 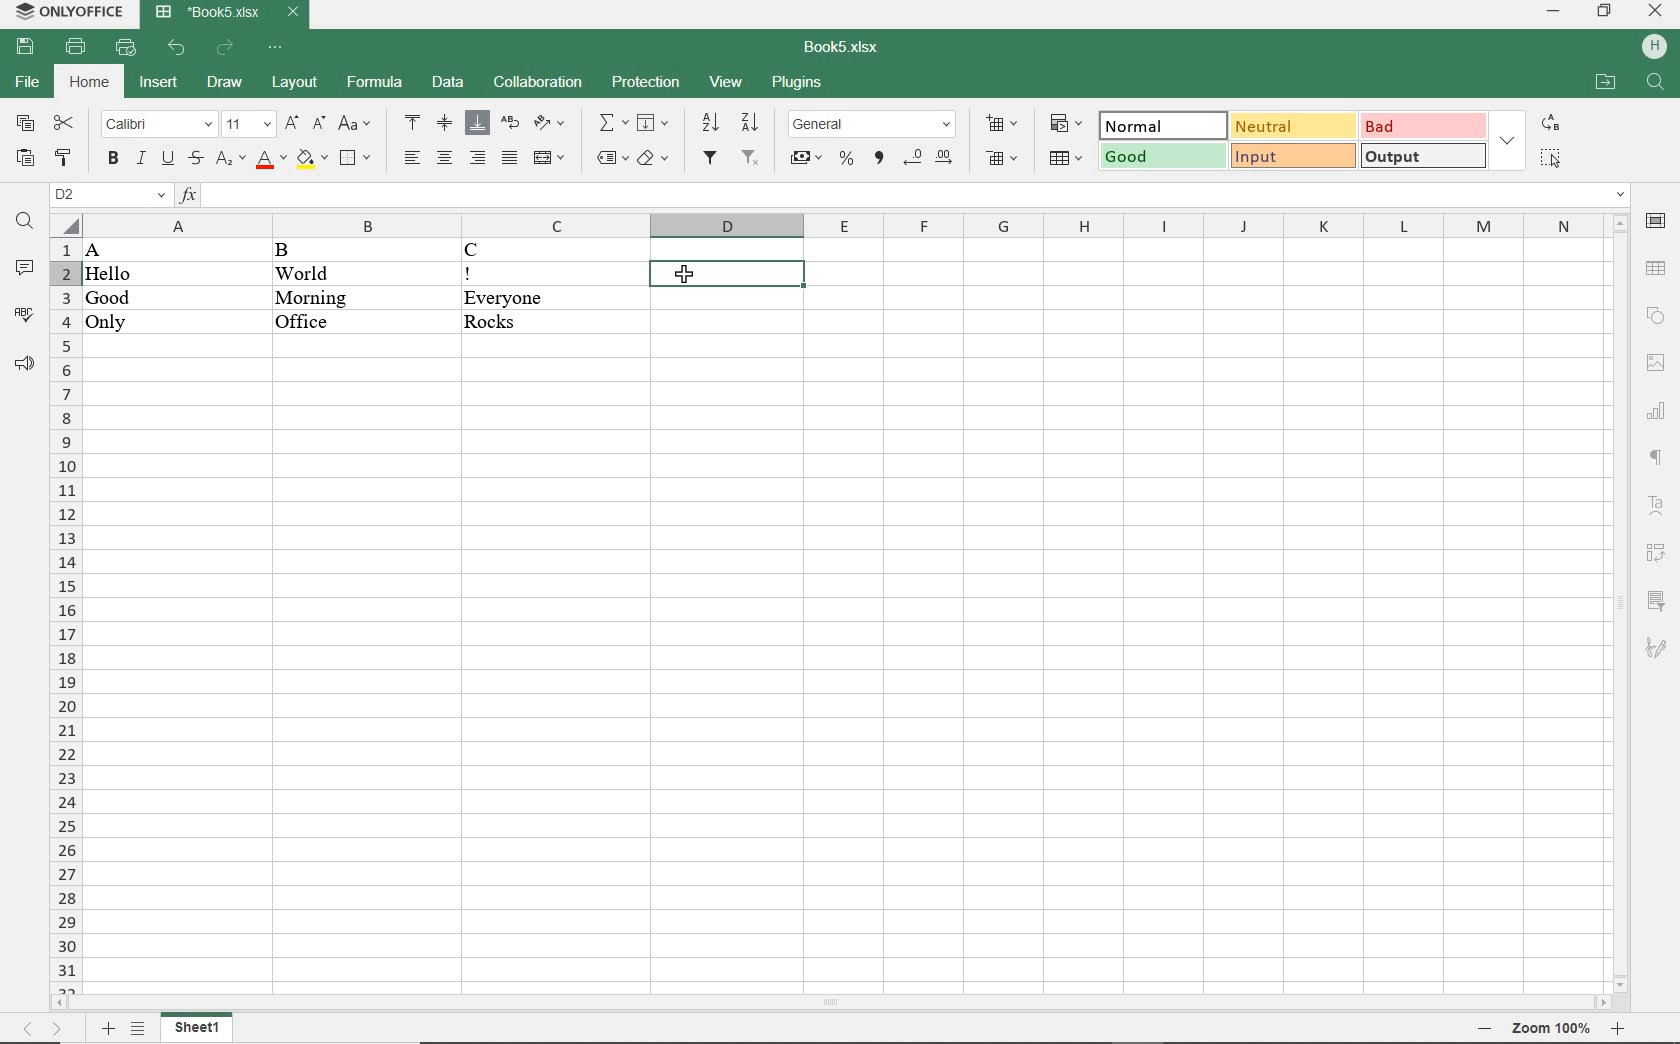 What do you see at coordinates (29, 84) in the screenshot?
I see `FILE` at bounding box center [29, 84].